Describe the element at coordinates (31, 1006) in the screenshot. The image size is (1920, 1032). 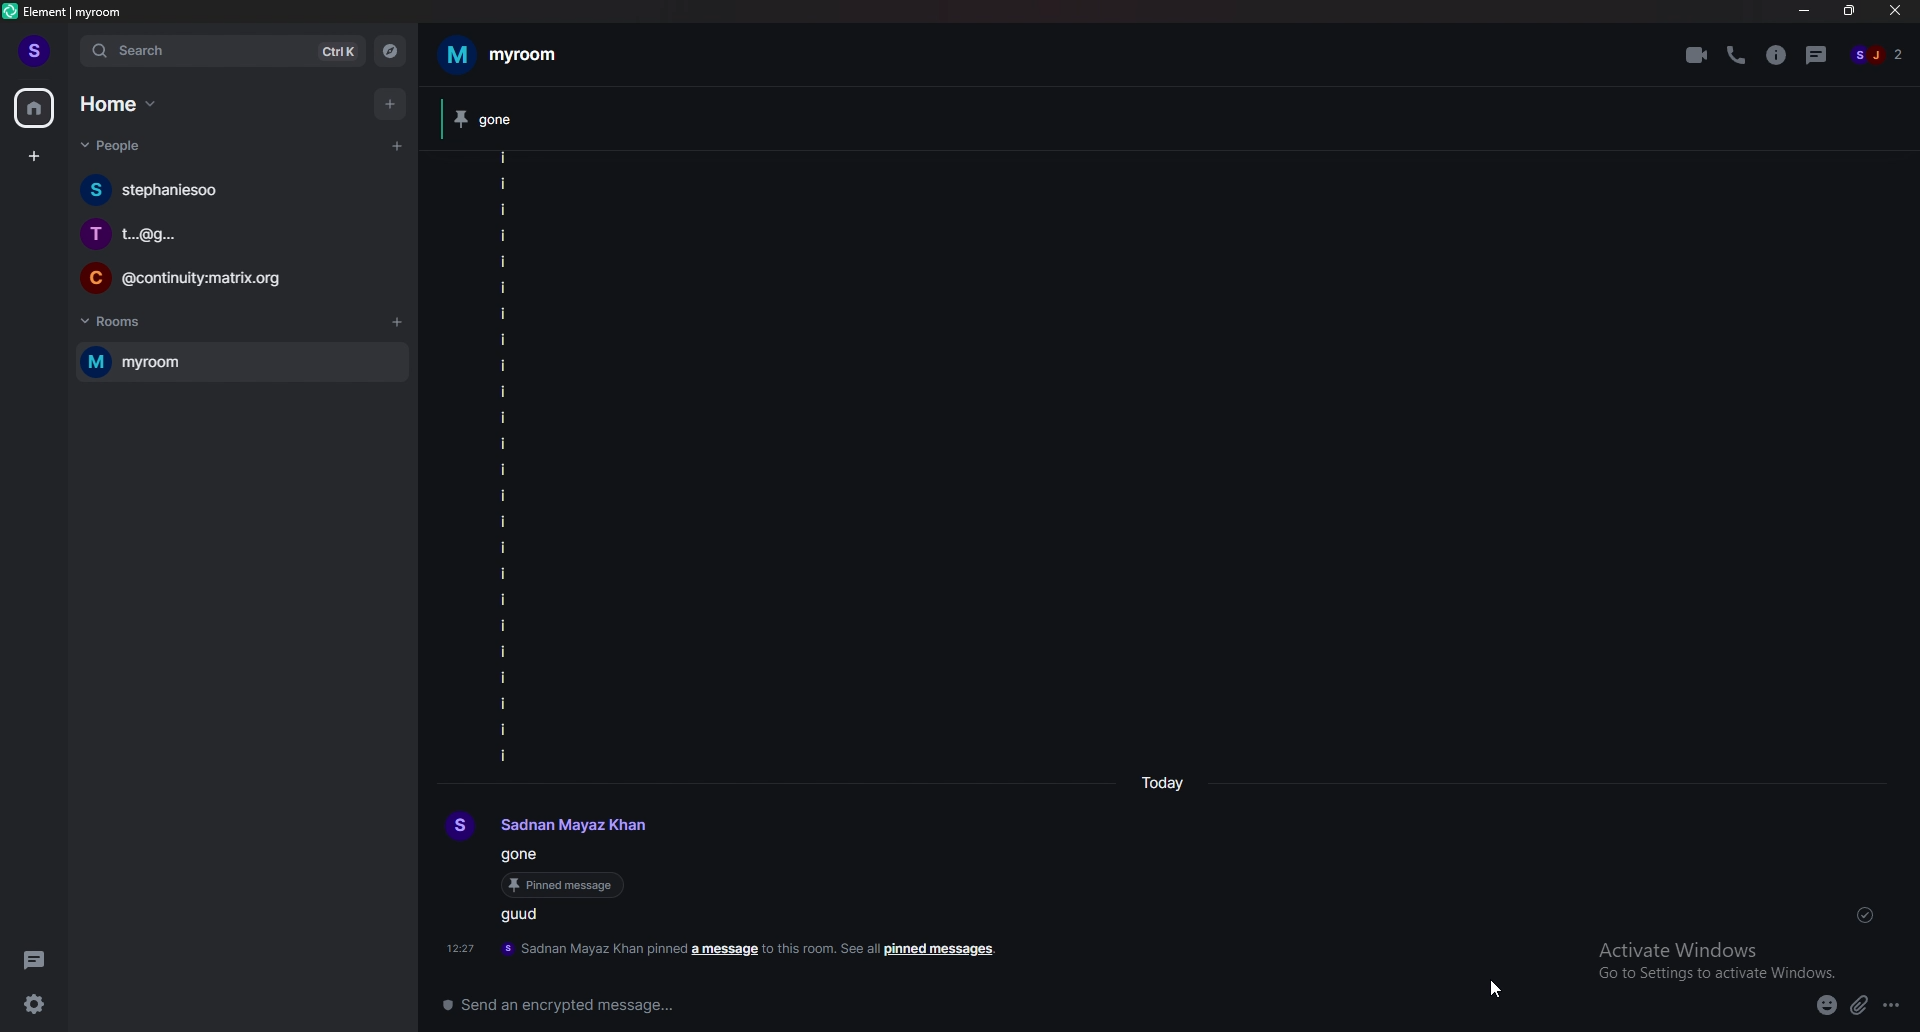
I see `settings` at that location.